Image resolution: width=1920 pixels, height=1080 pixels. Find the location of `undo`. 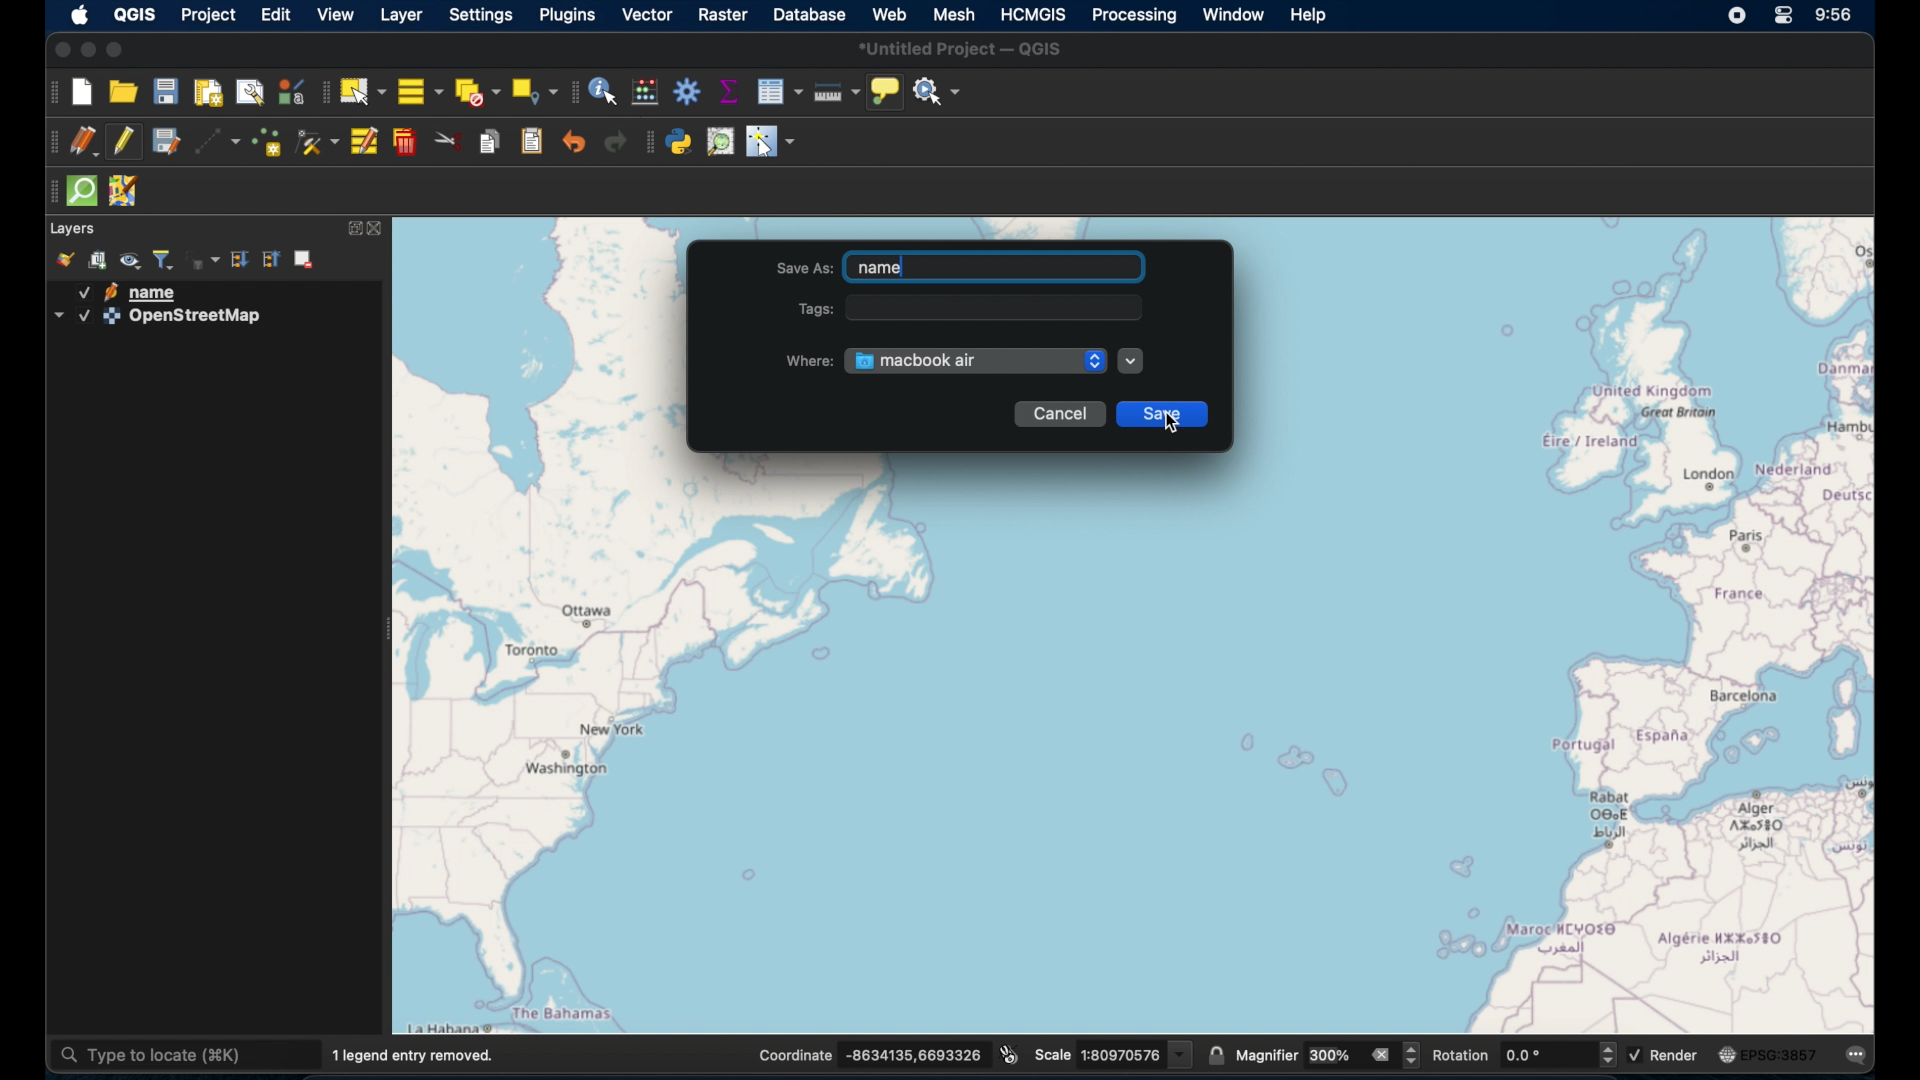

undo is located at coordinates (573, 141).